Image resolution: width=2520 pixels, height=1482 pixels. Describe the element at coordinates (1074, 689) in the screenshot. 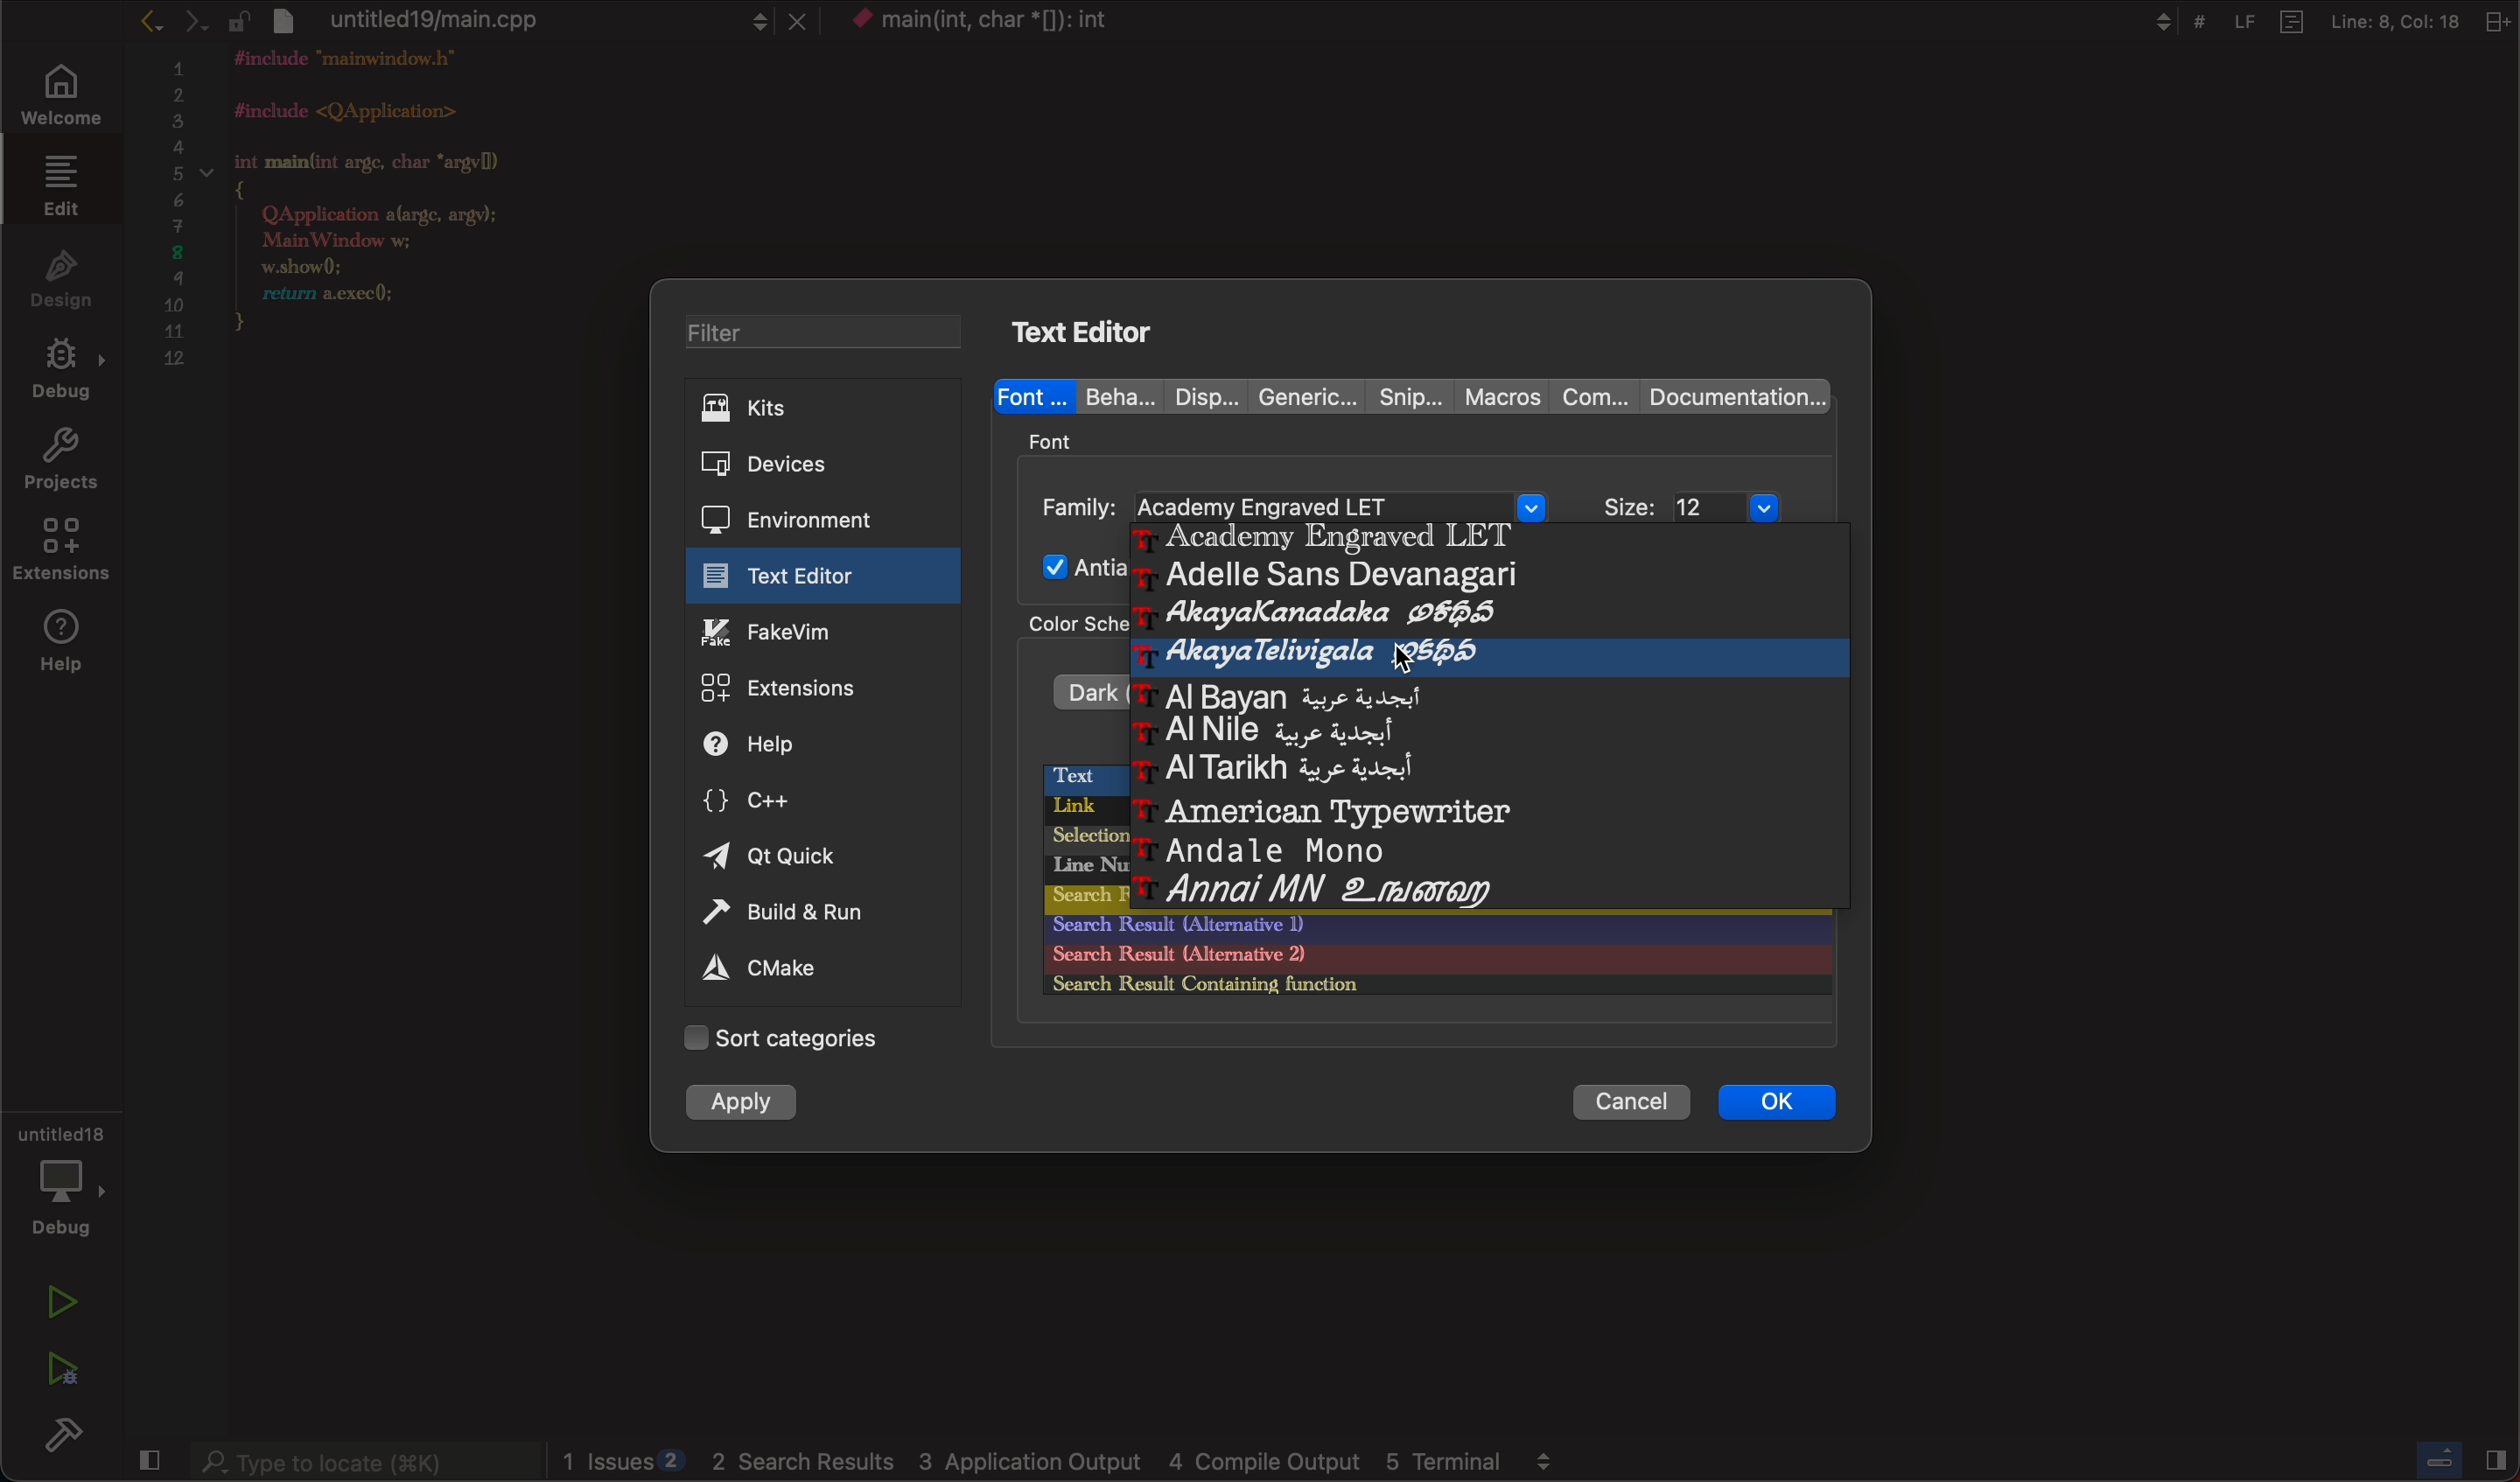

I see `dark 2024` at that location.